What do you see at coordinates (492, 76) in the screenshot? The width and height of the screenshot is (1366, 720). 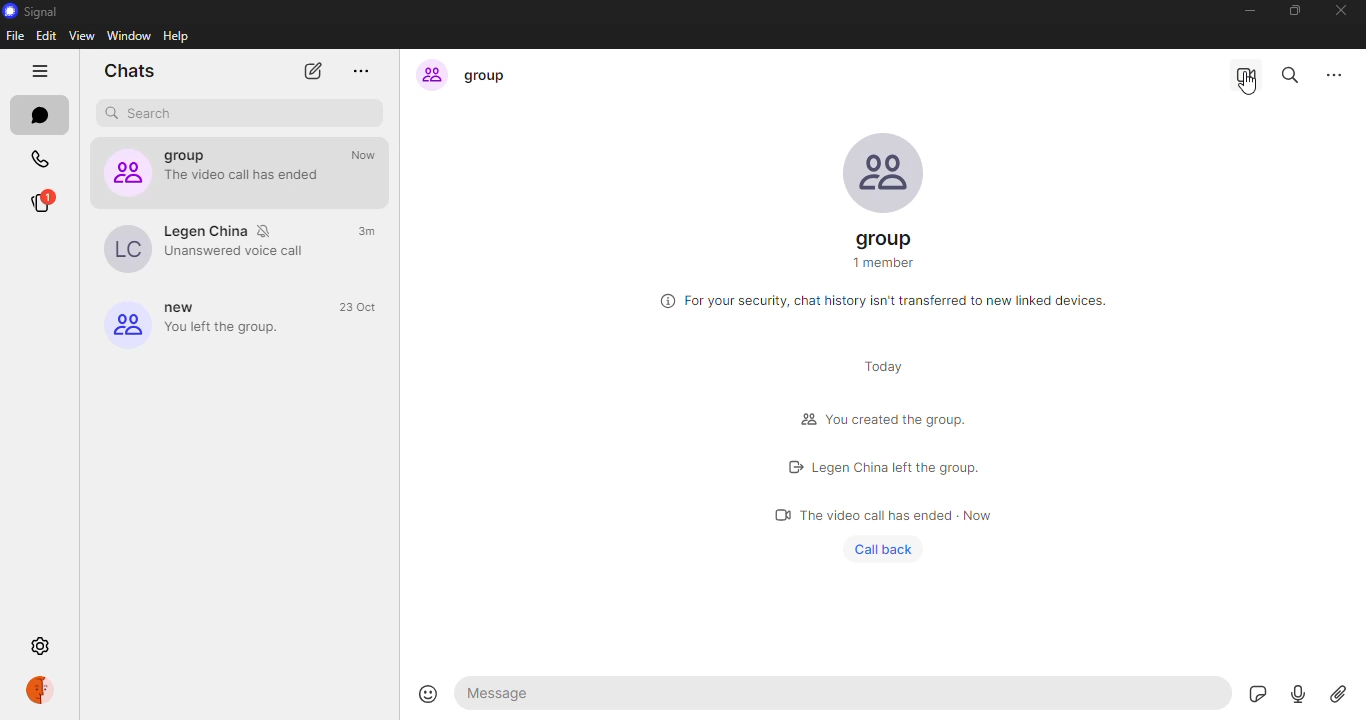 I see `group` at bounding box center [492, 76].